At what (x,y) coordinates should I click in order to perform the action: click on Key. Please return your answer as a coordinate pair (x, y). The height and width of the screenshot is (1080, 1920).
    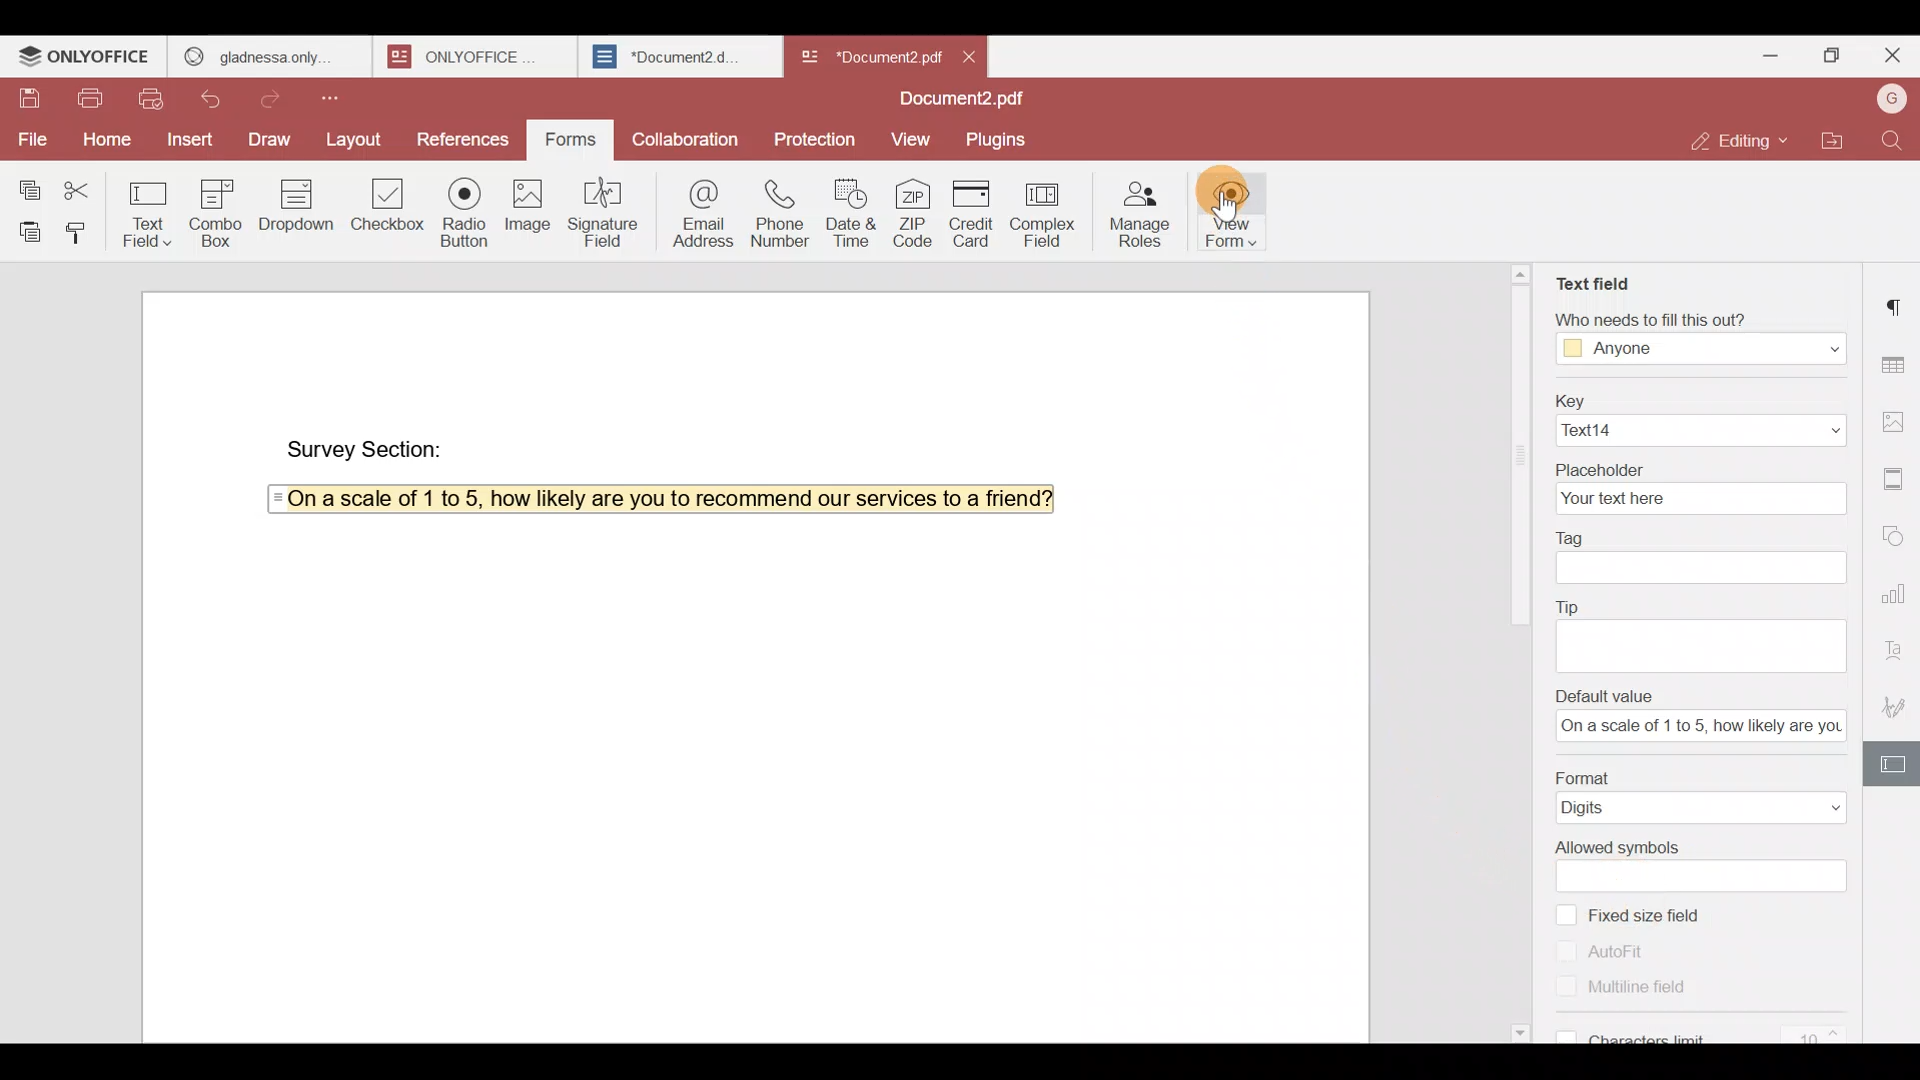
    Looking at the image, I should click on (1693, 397).